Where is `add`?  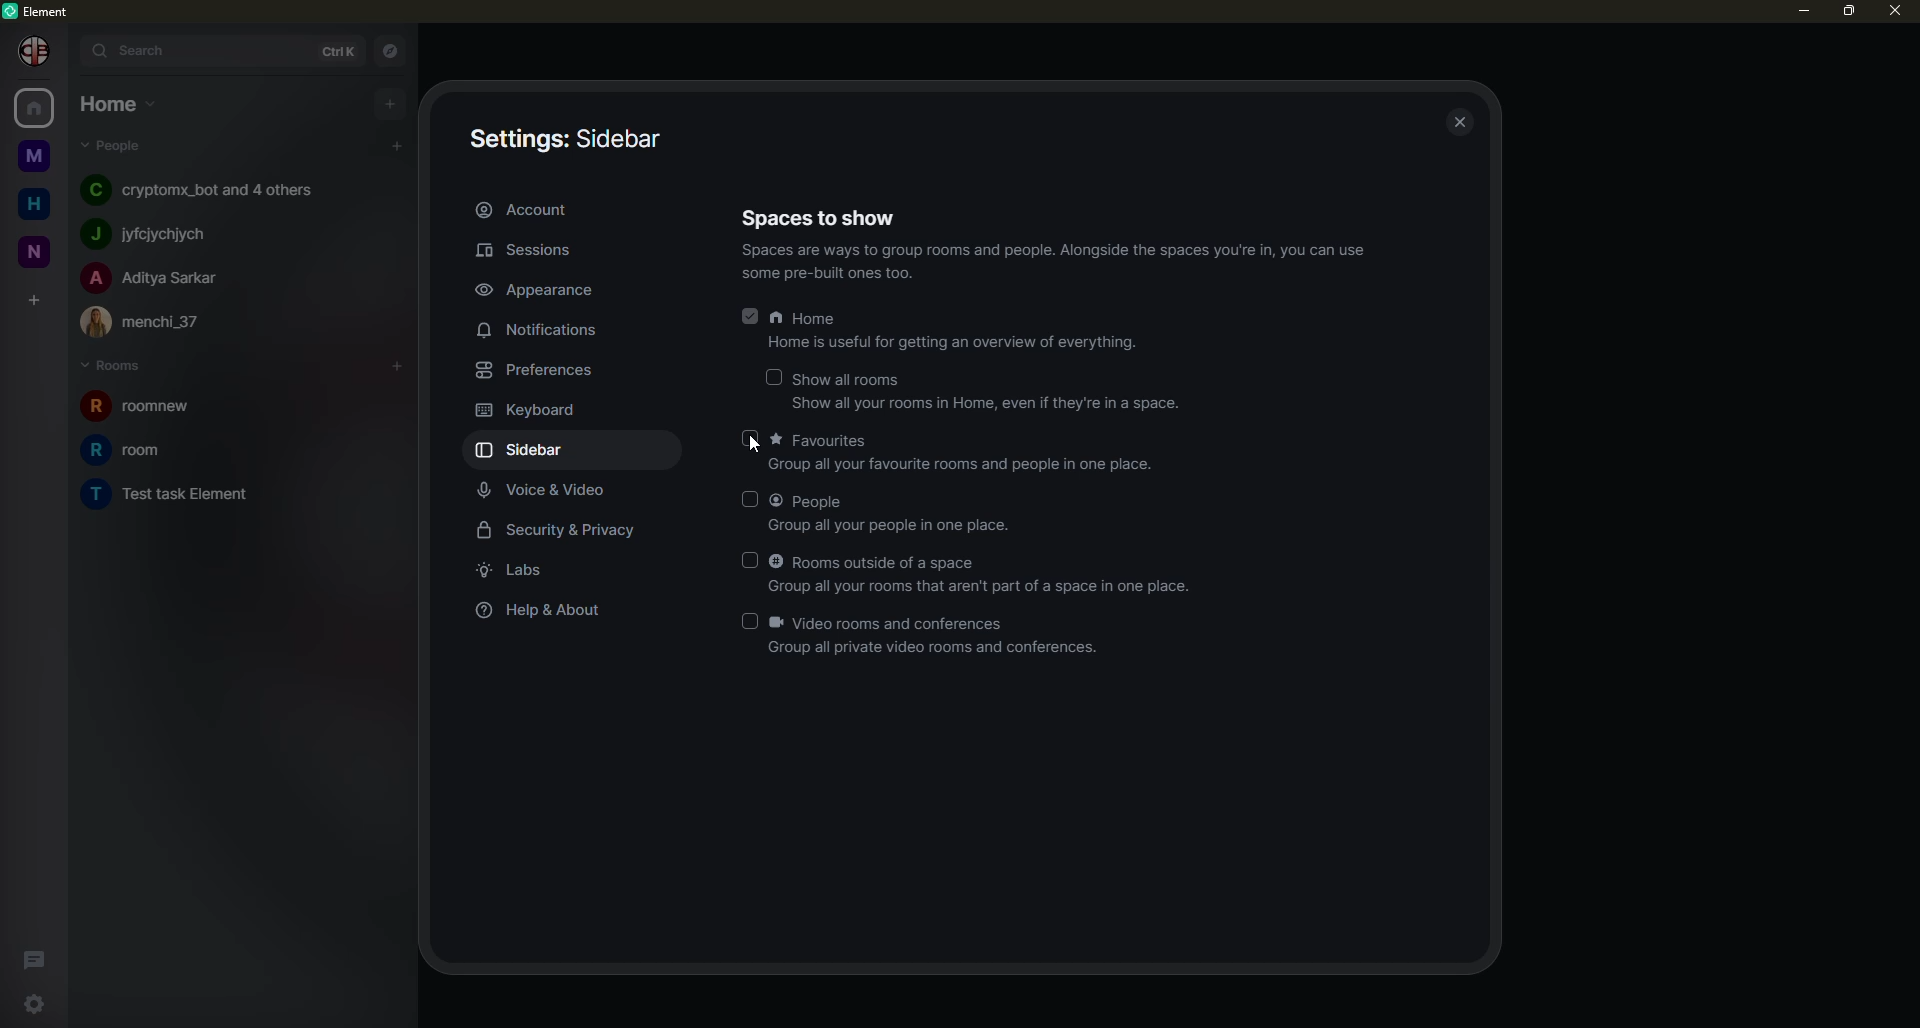
add is located at coordinates (394, 143).